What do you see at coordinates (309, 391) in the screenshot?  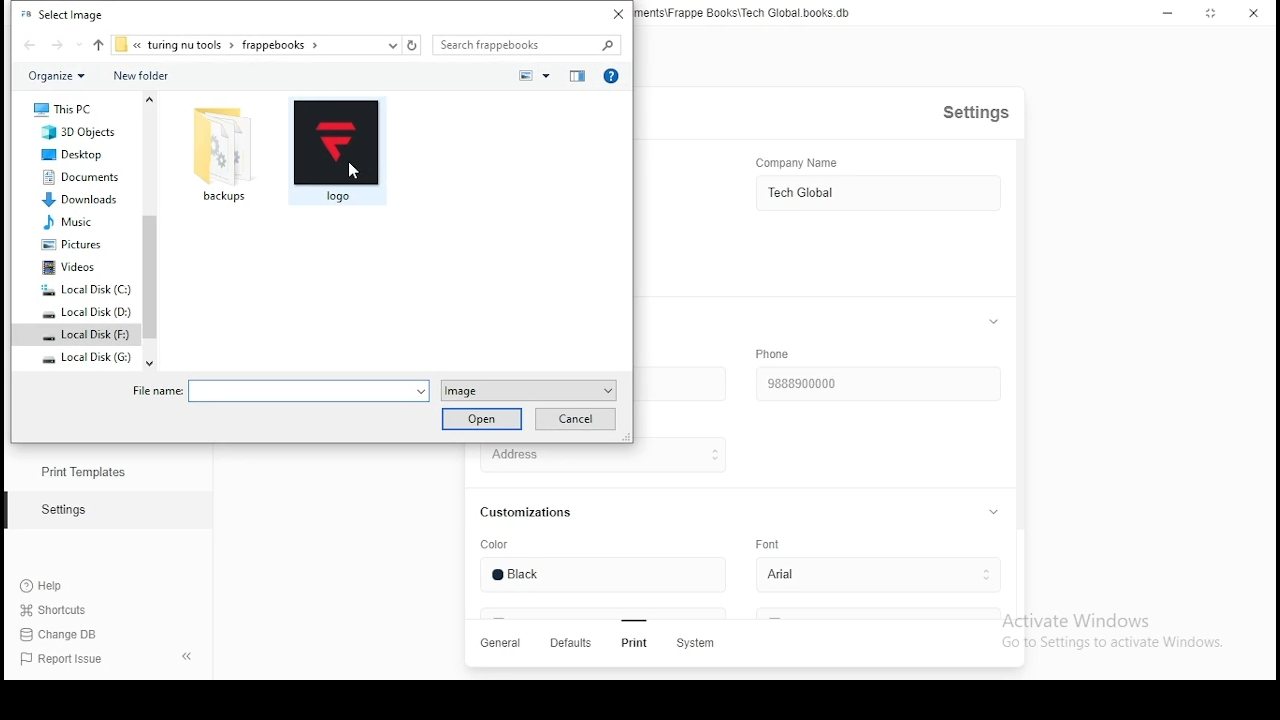 I see `select file name input box` at bounding box center [309, 391].